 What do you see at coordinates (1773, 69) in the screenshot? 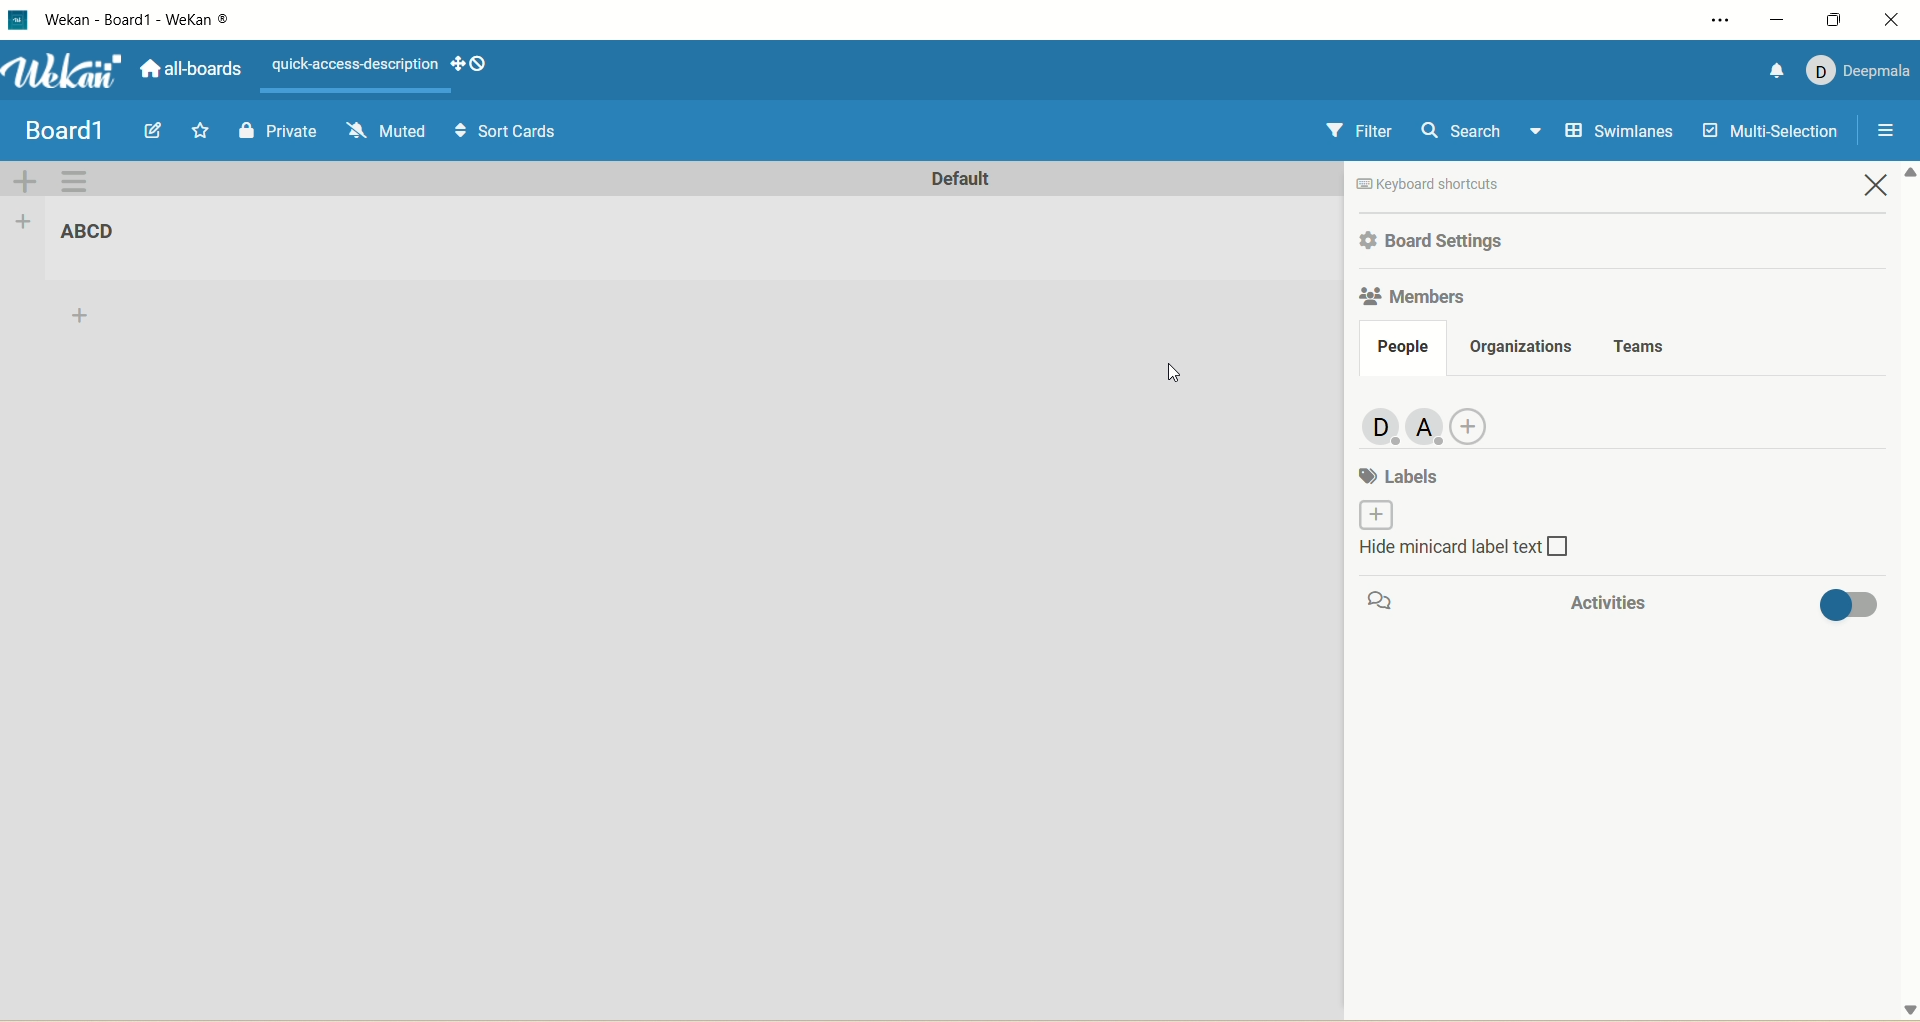
I see `notification` at bounding box center [1773, 69].